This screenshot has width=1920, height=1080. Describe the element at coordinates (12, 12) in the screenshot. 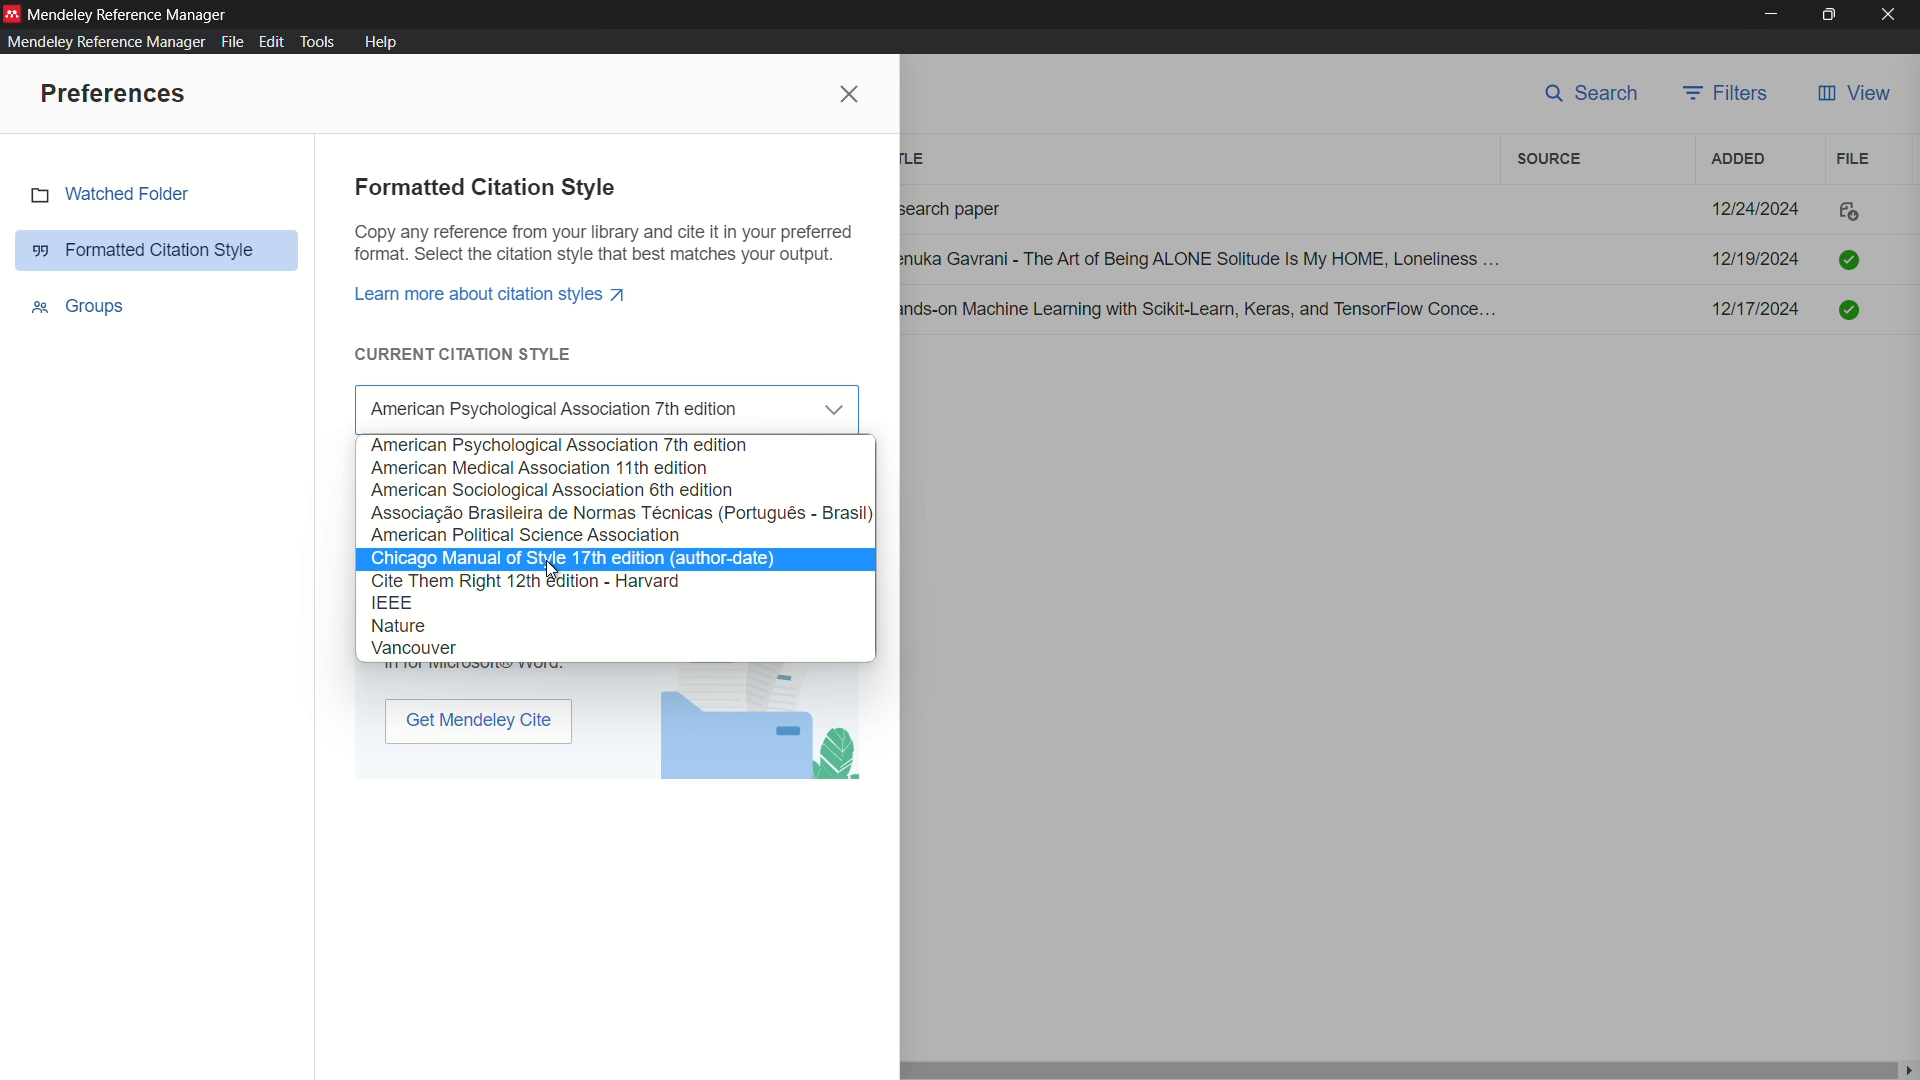

I see `app icon` at that location.